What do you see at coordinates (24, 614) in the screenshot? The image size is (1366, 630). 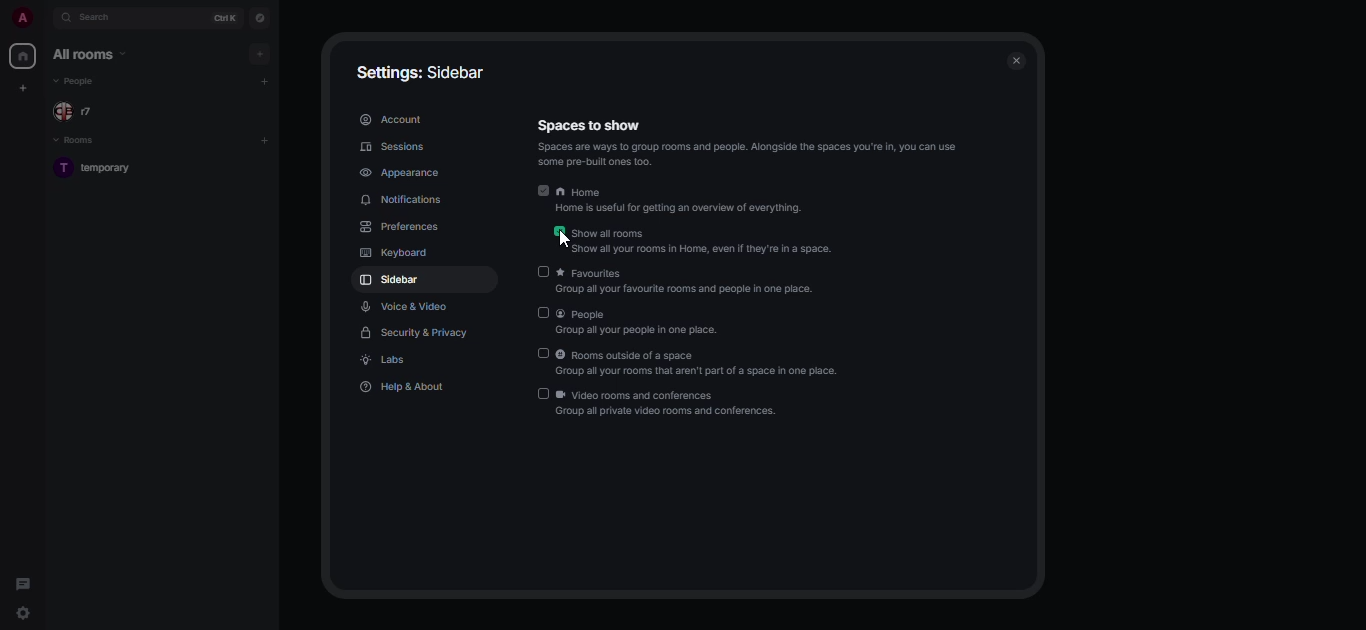 I see `quick settings` at bounding box center [24, 614].